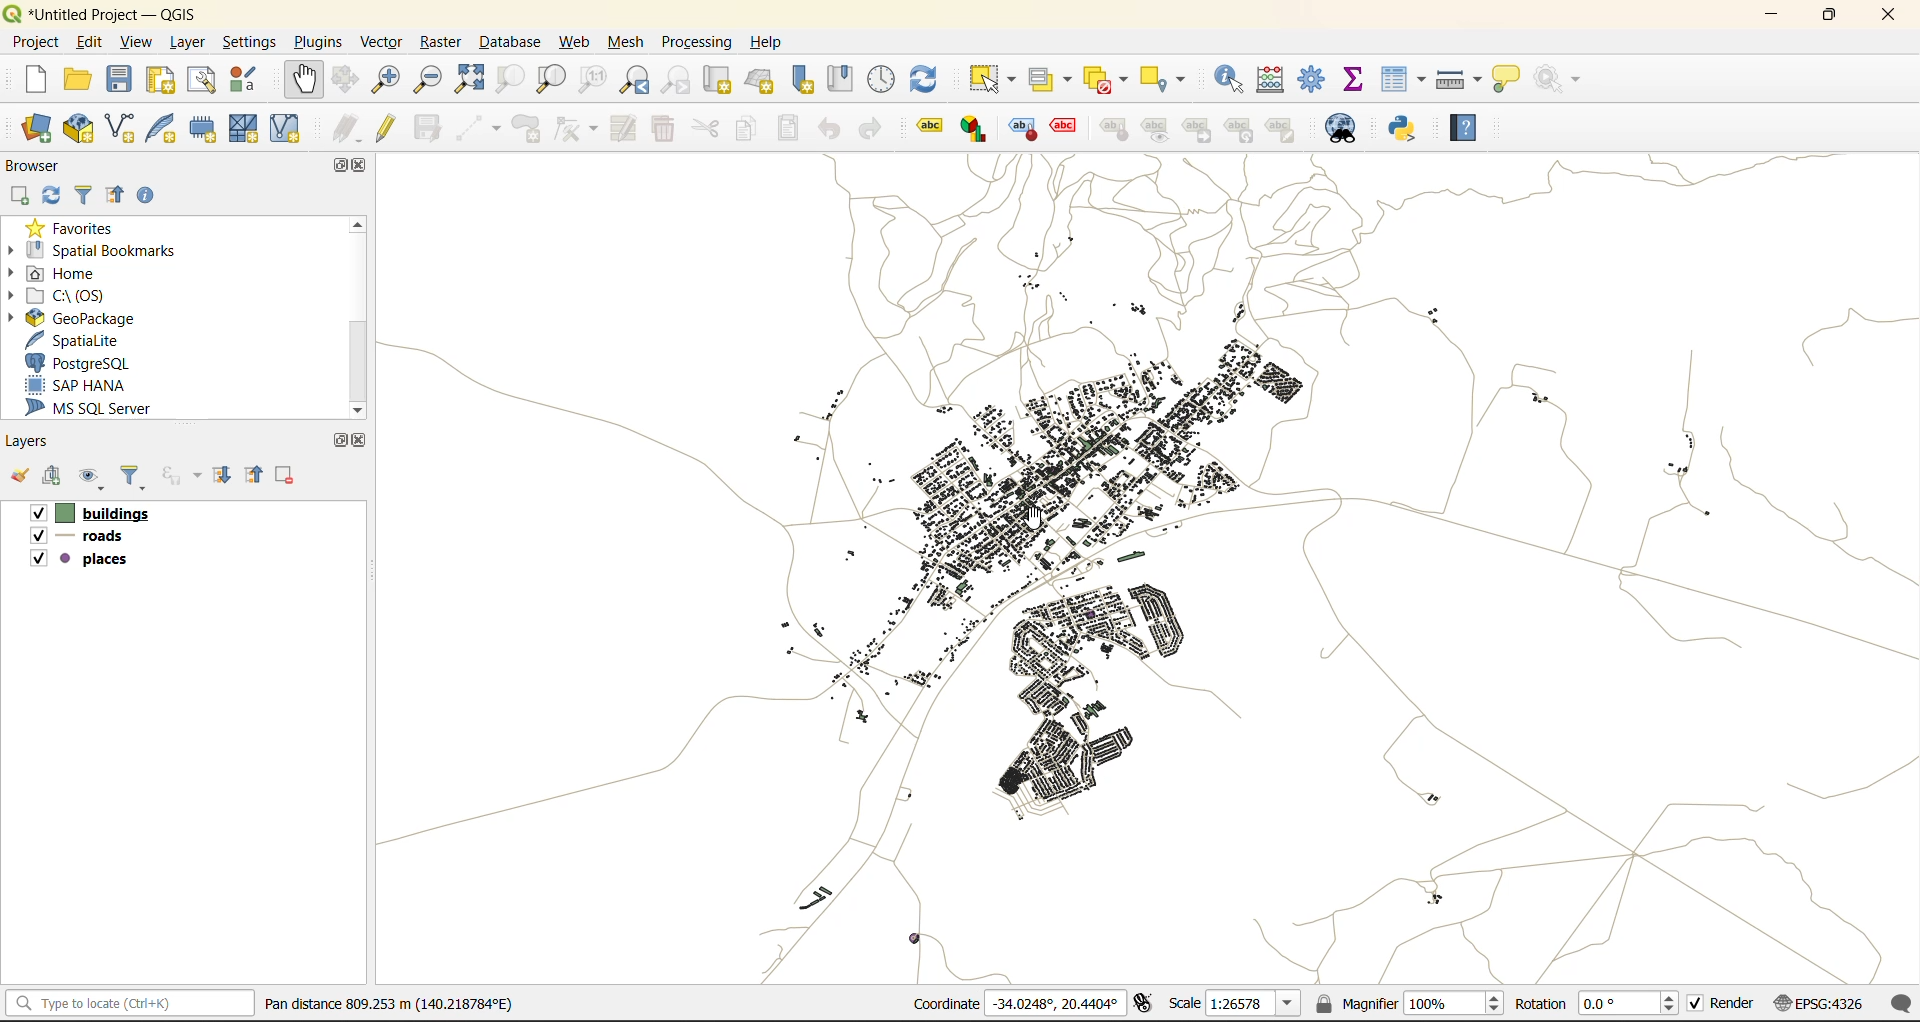 The image size is (1920, 1022). What do you see at coordinates (121, 79) in the screenshot?
I see `save` at bounding box center [121, 79].